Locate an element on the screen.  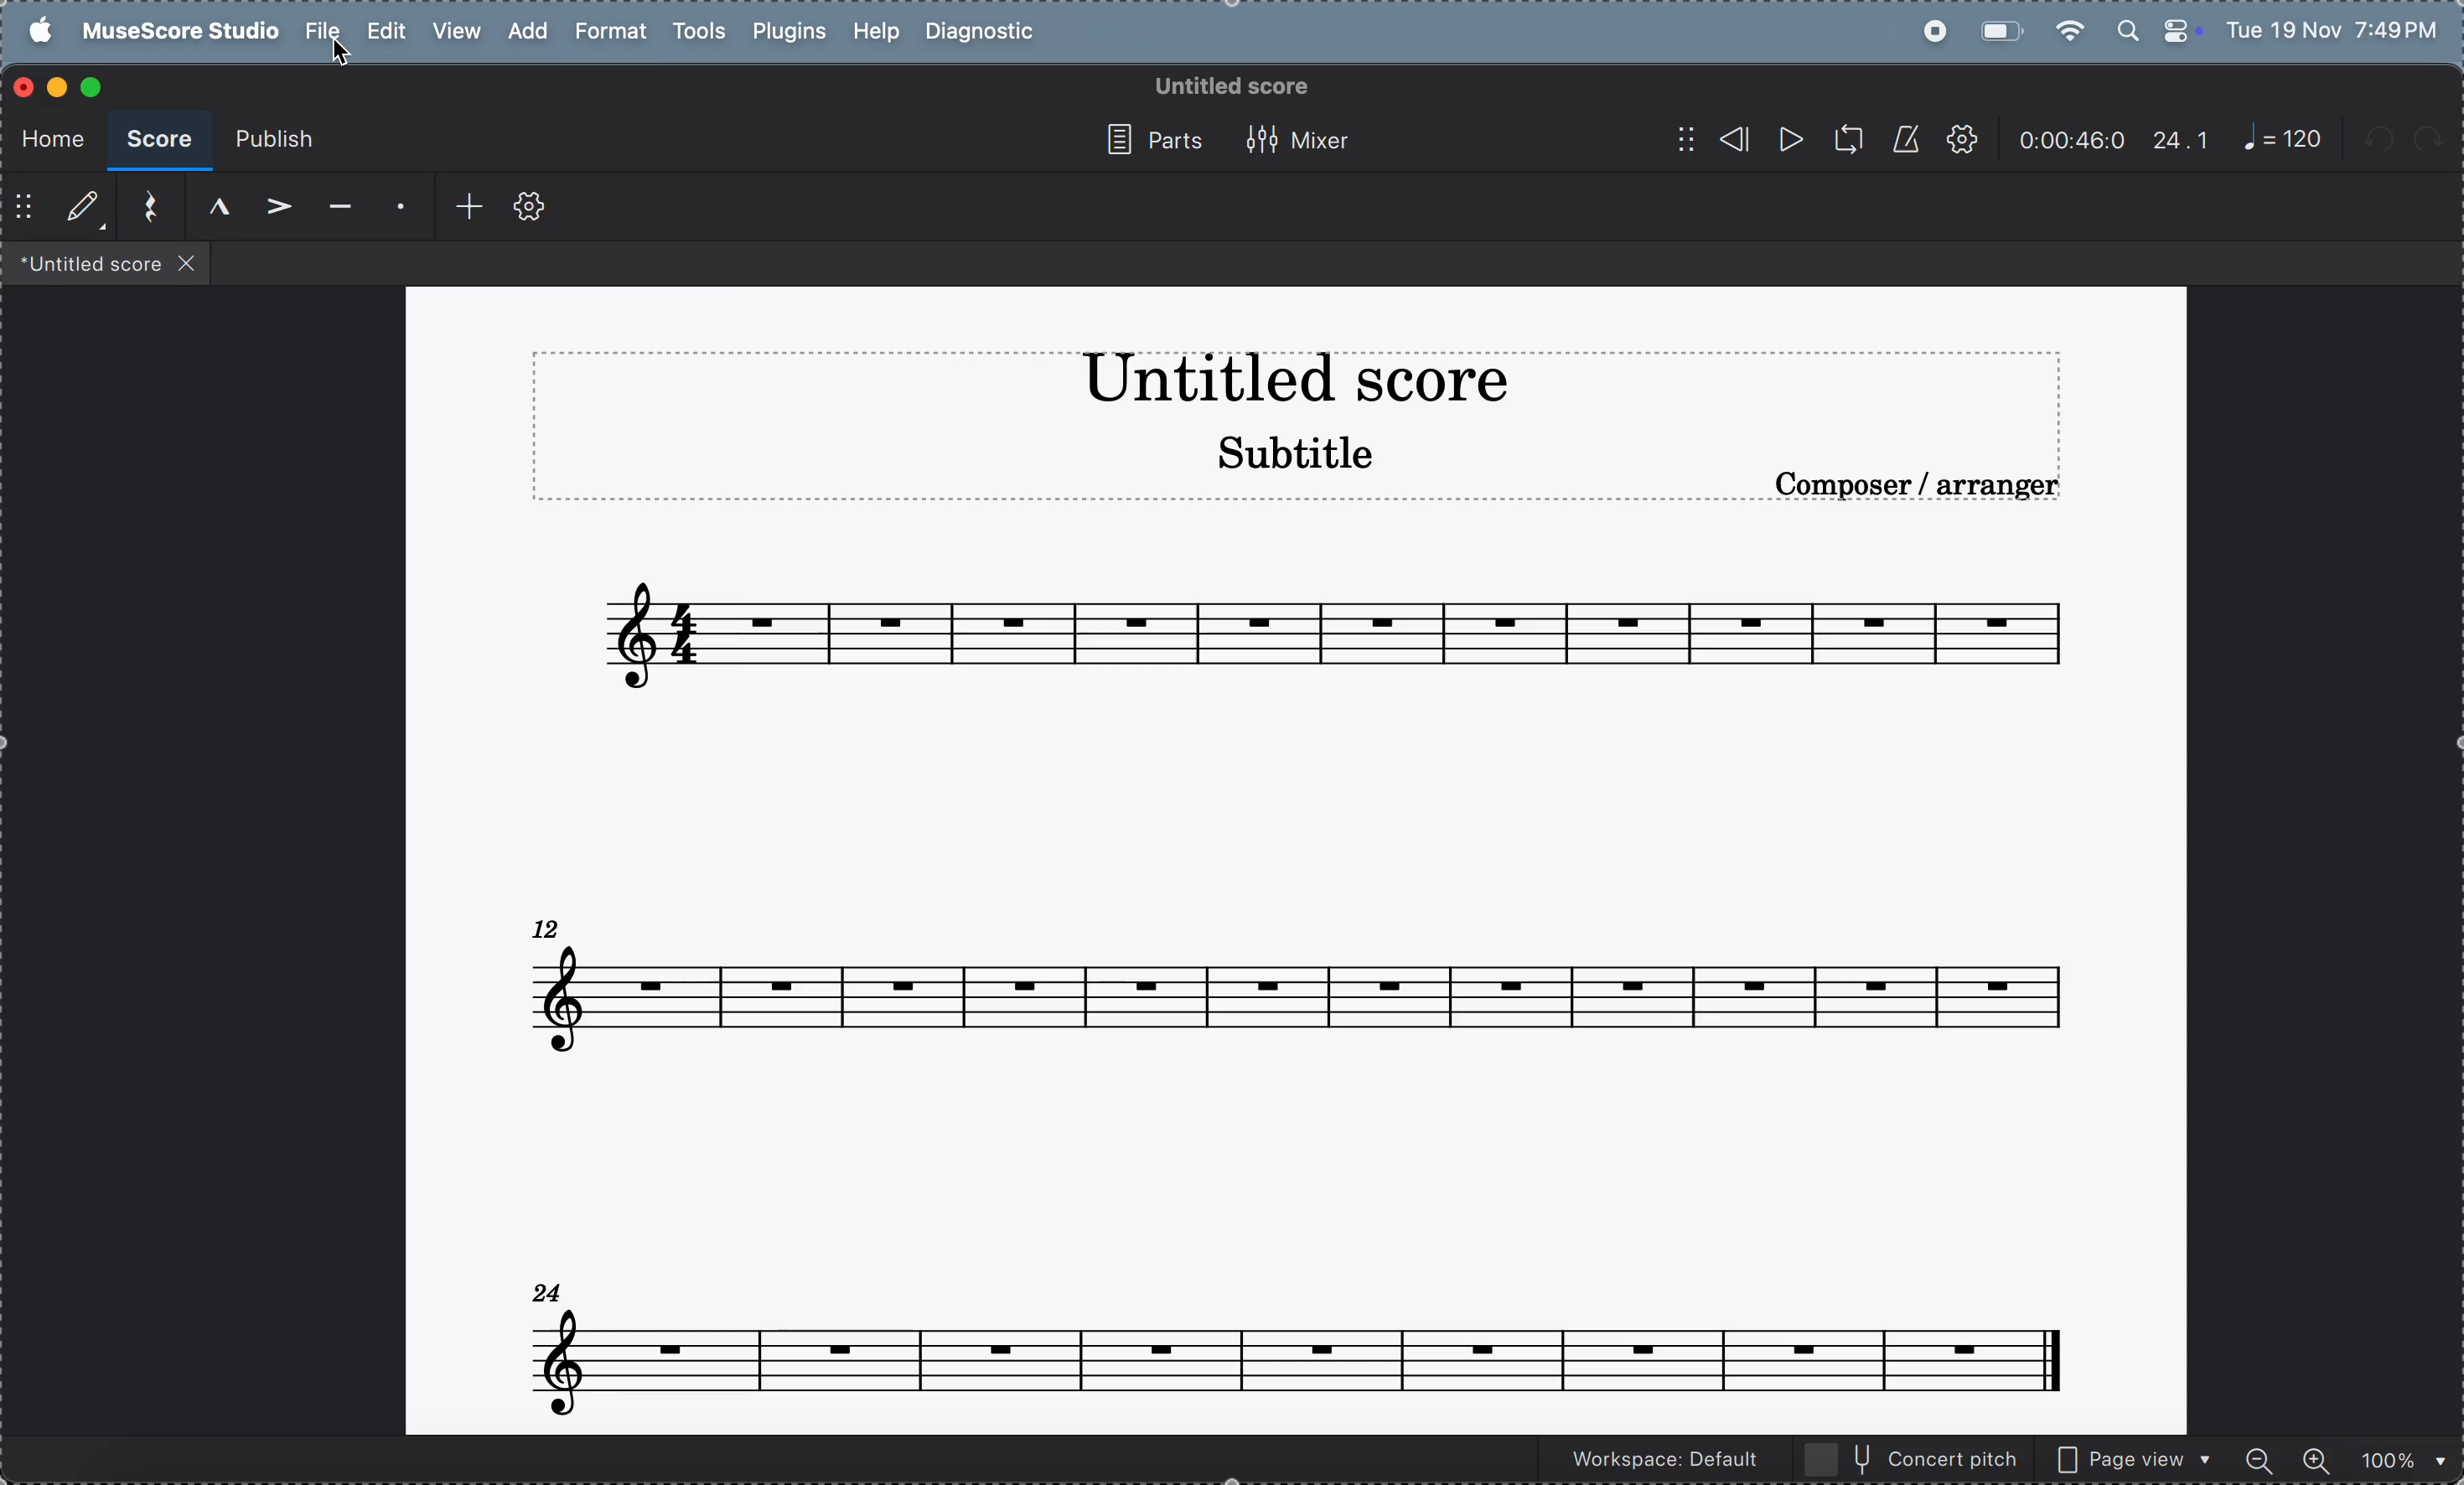
tools is located at coordinates (698, 34).